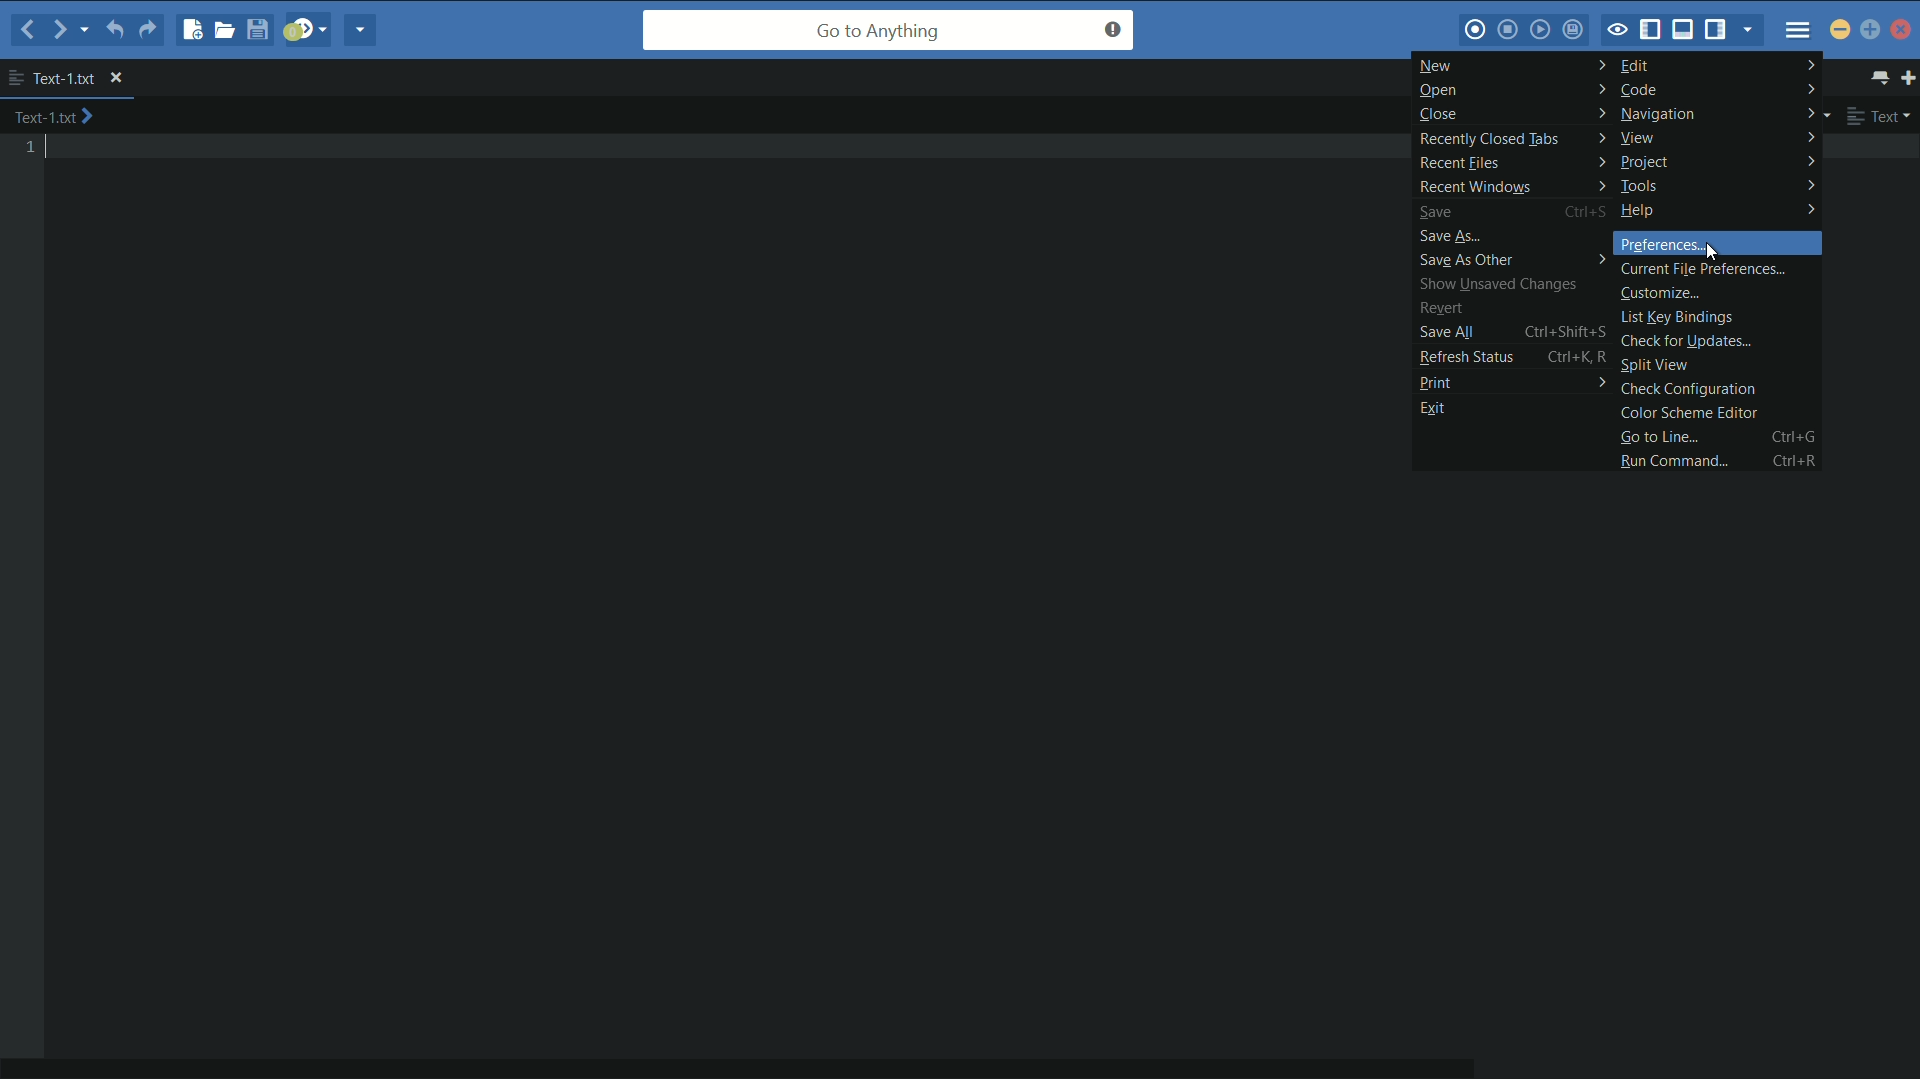 This screenshot has height=1080, width=1920. Describe the element at coordinates (1659, 244) in the screenshot. I see `preferences` at that location.